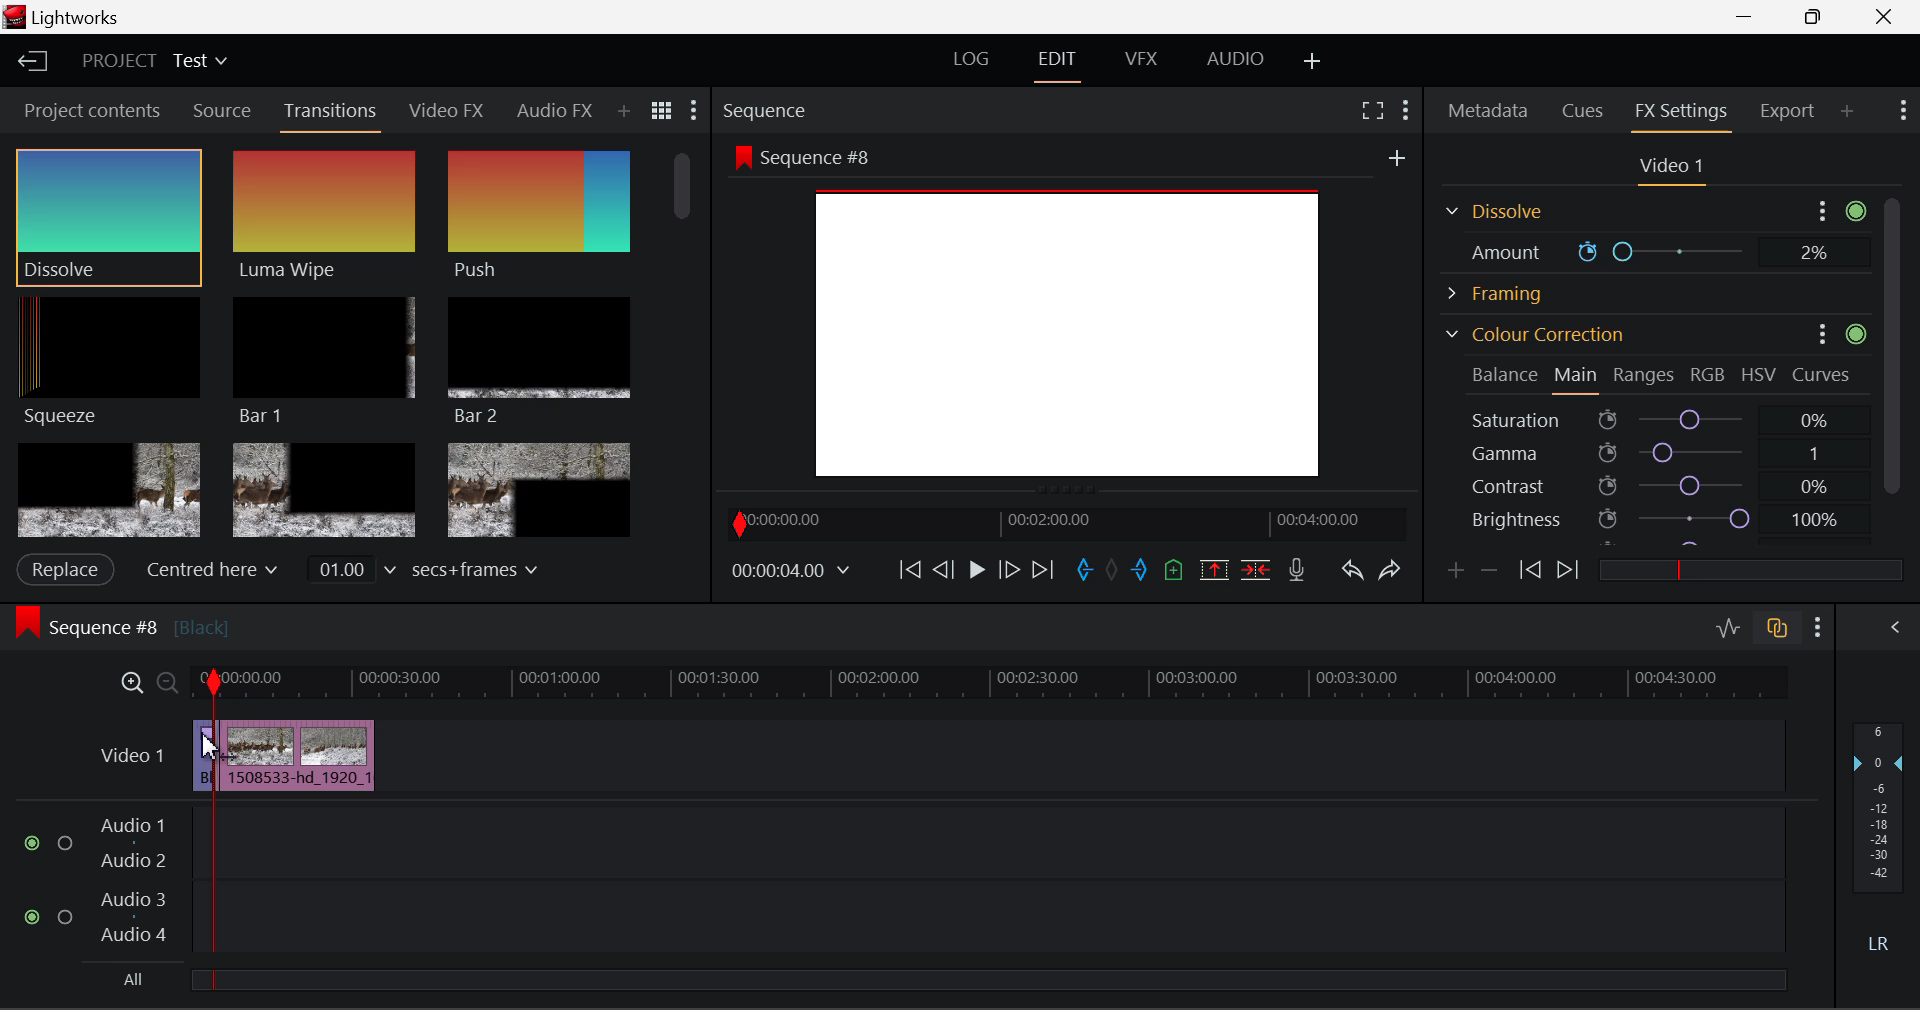  What do you see at coordinates (109, 490) in the screenshot?
I see `Box 1` at bounding box center [109, 490].